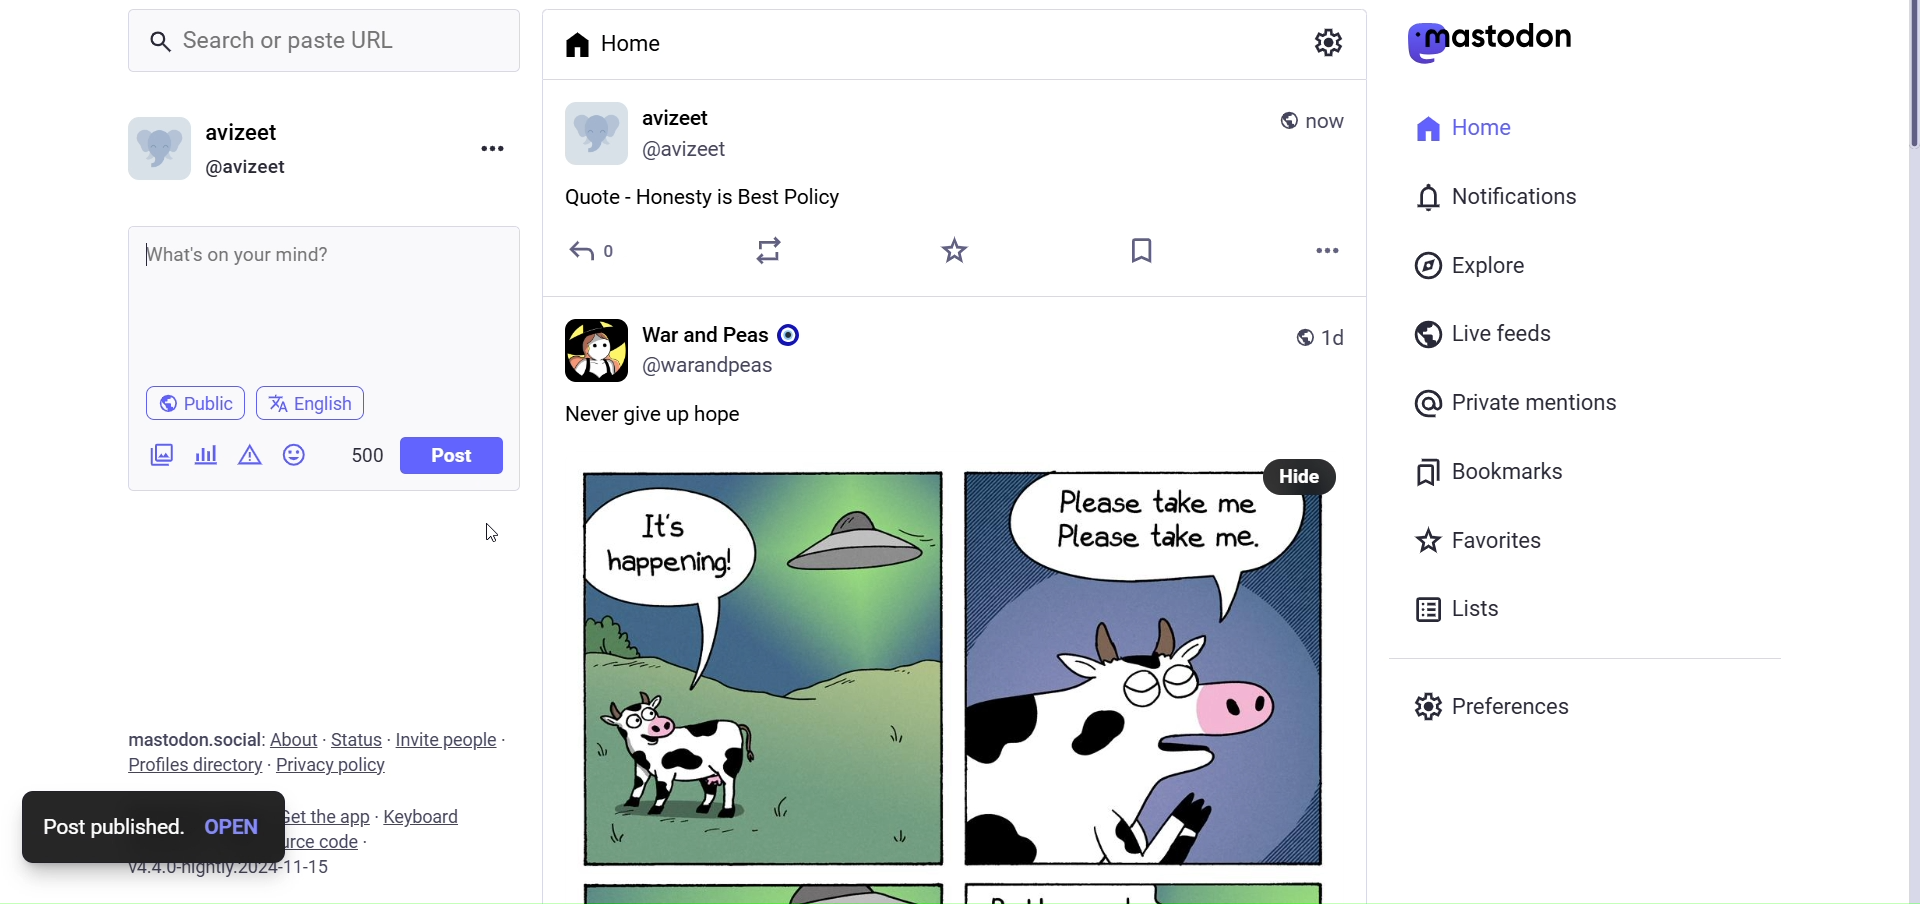 Image resolution: width=1920 pixels, height=904 pixels. What do you see at coordinates (492, 540) in the screenshot?
I see `Cursor` at bounding box center [492, 540].